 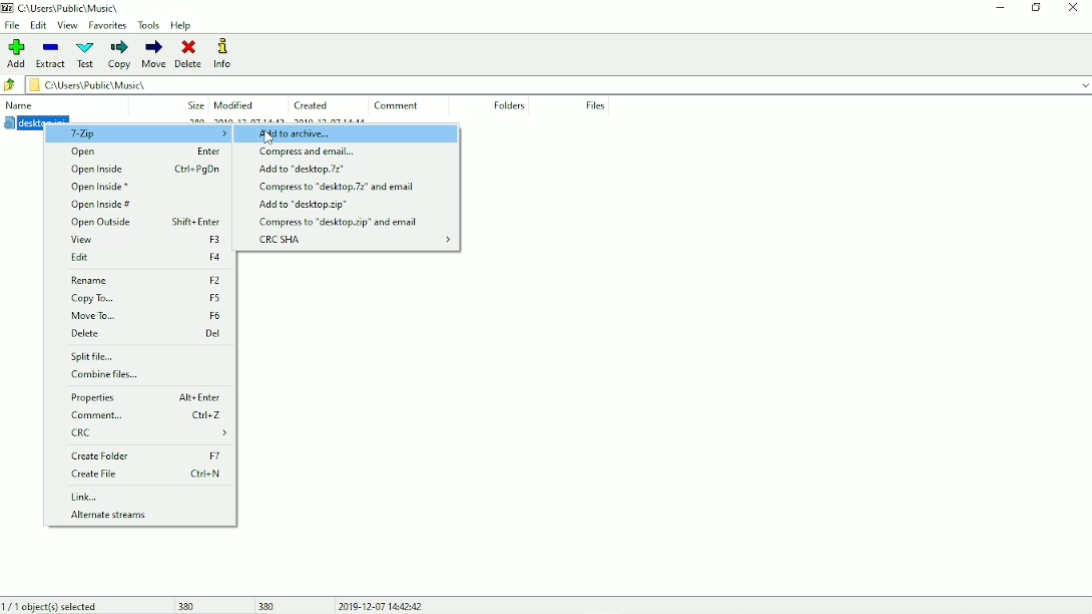 What do you see at coordinates (1038, 7) in the screenshot?
I see `Restore down` at bounding box center [1038, 7].